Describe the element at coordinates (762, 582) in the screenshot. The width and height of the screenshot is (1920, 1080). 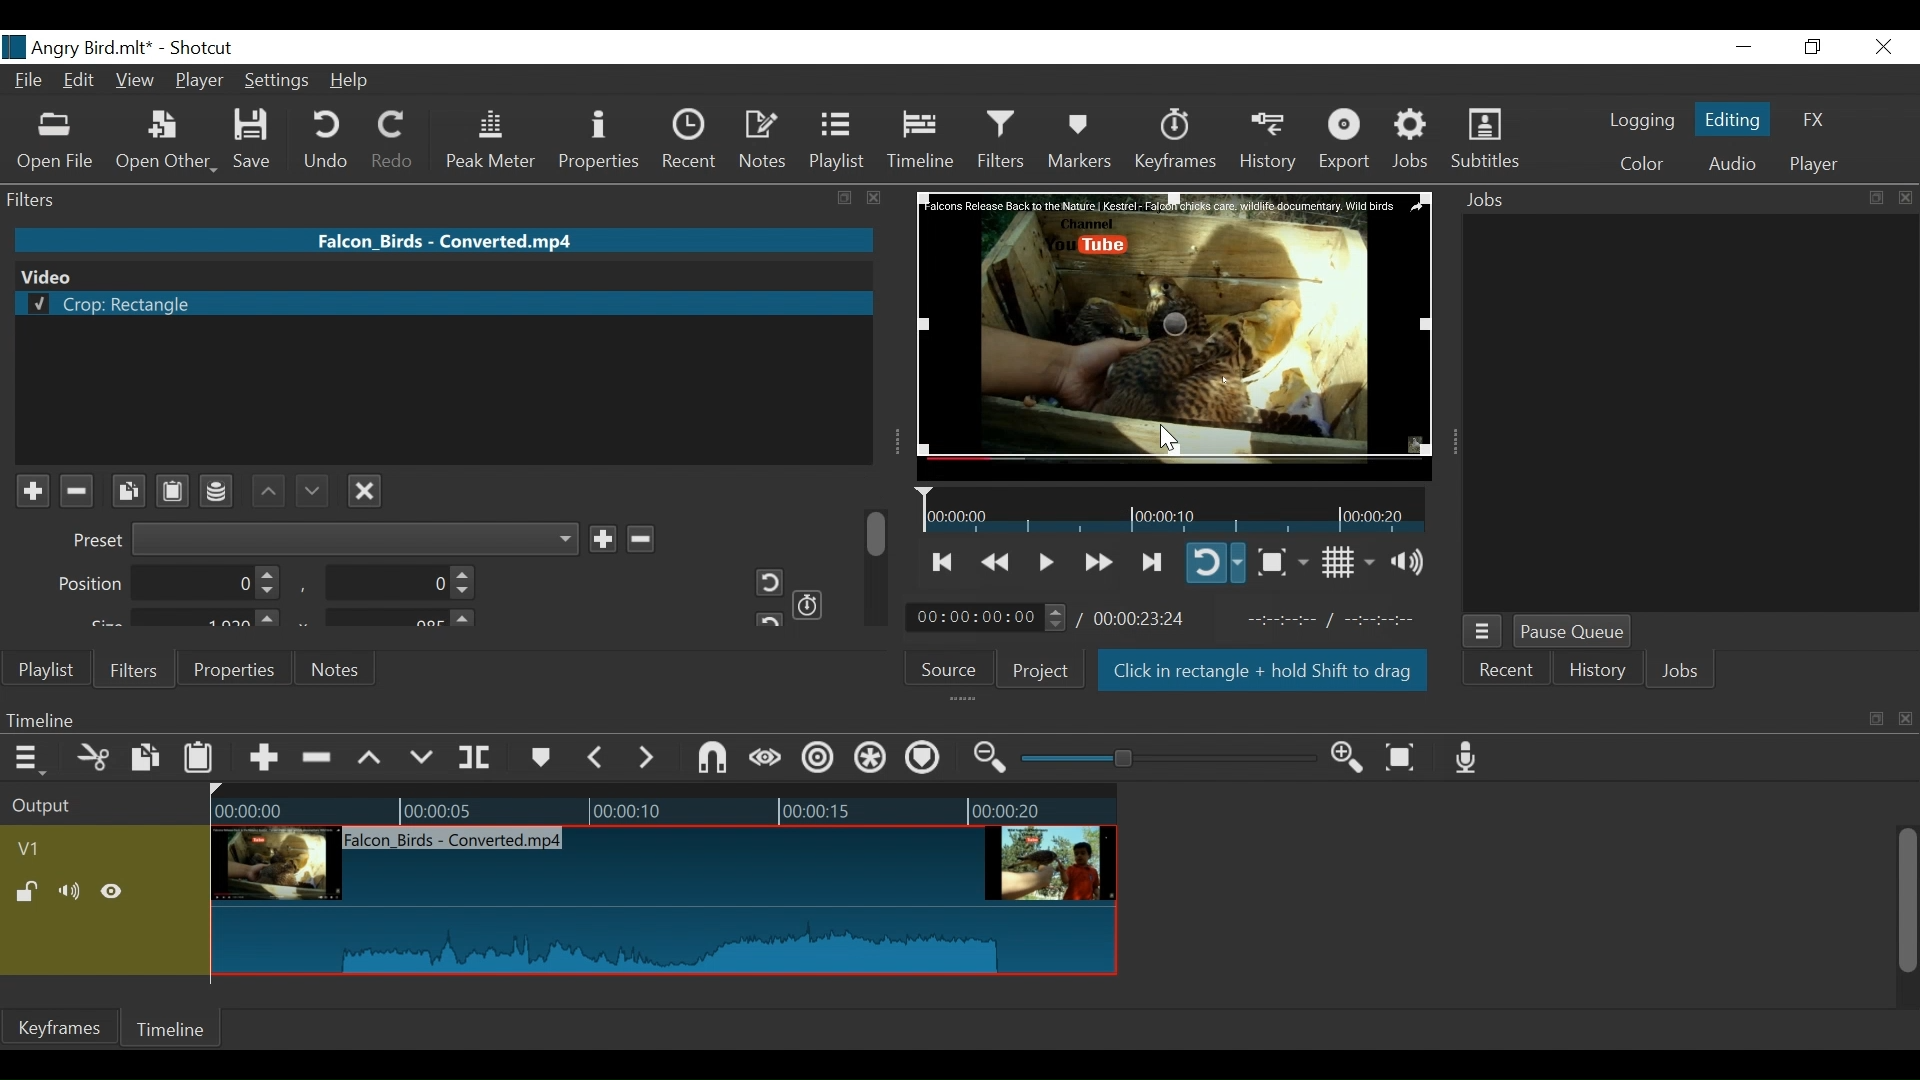
I see `Restart` at that location.